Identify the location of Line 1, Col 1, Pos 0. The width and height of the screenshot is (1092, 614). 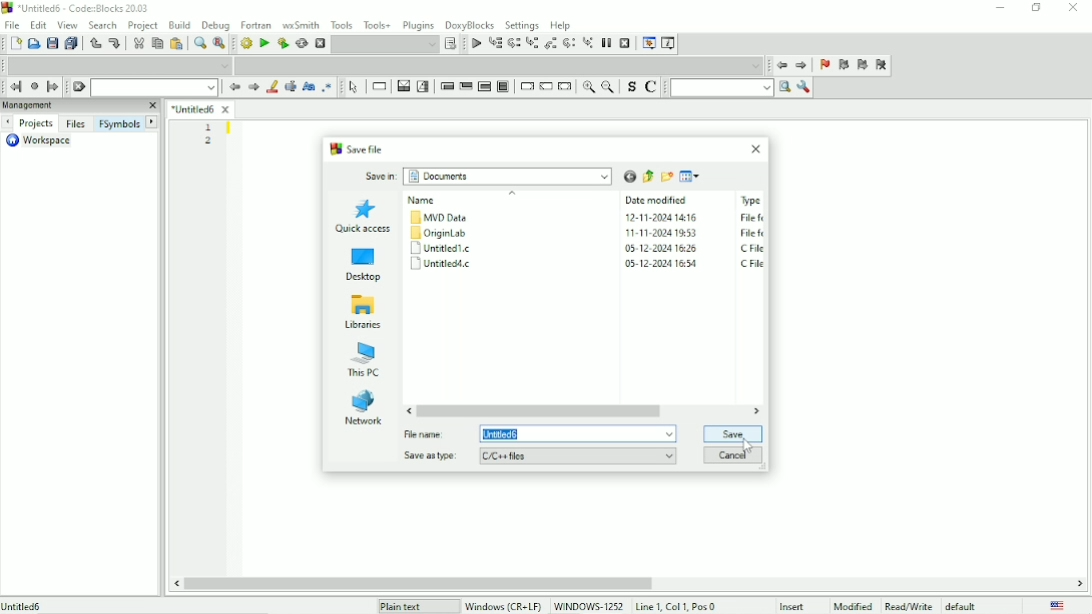
(675, 606).